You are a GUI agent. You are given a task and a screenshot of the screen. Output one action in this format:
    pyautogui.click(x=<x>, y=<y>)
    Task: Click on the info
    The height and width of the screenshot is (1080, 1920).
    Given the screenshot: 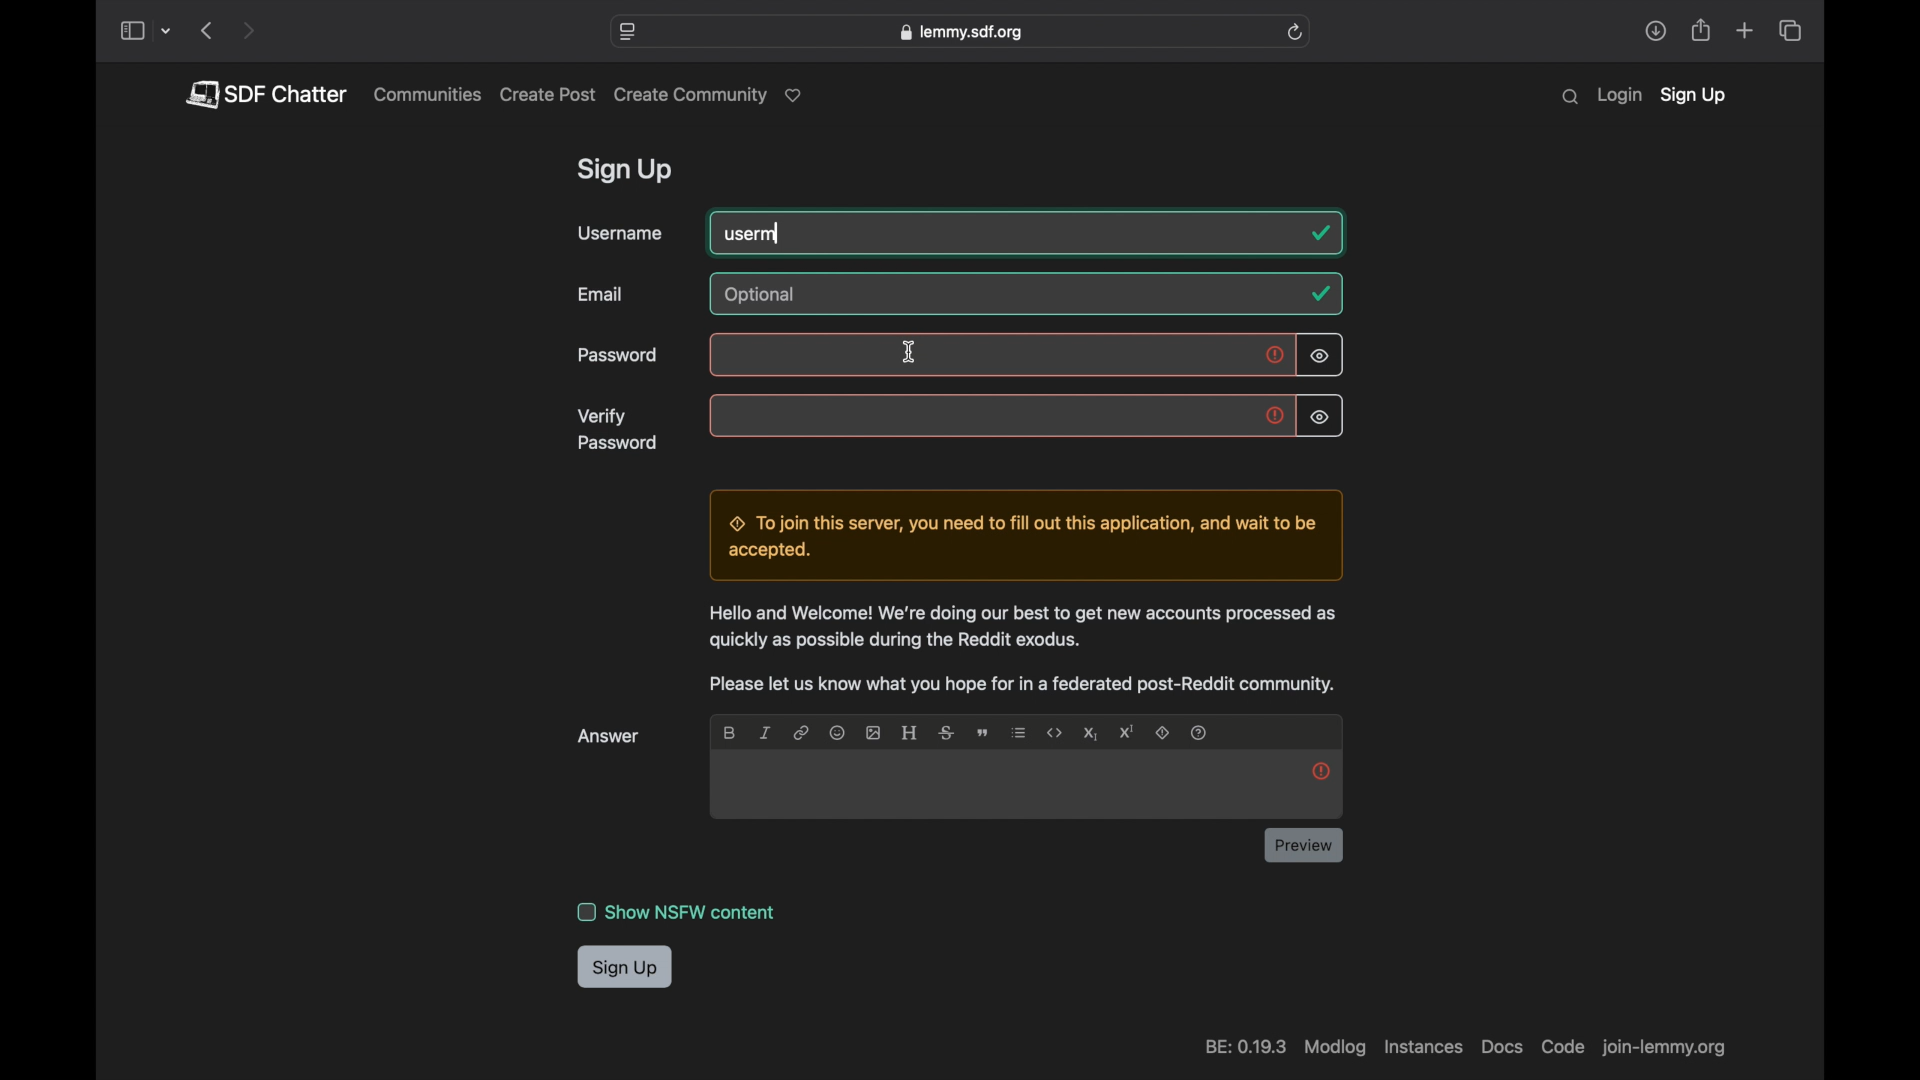 What is the action you would take?
    pyautogui.click(x=1024, y=649)
    